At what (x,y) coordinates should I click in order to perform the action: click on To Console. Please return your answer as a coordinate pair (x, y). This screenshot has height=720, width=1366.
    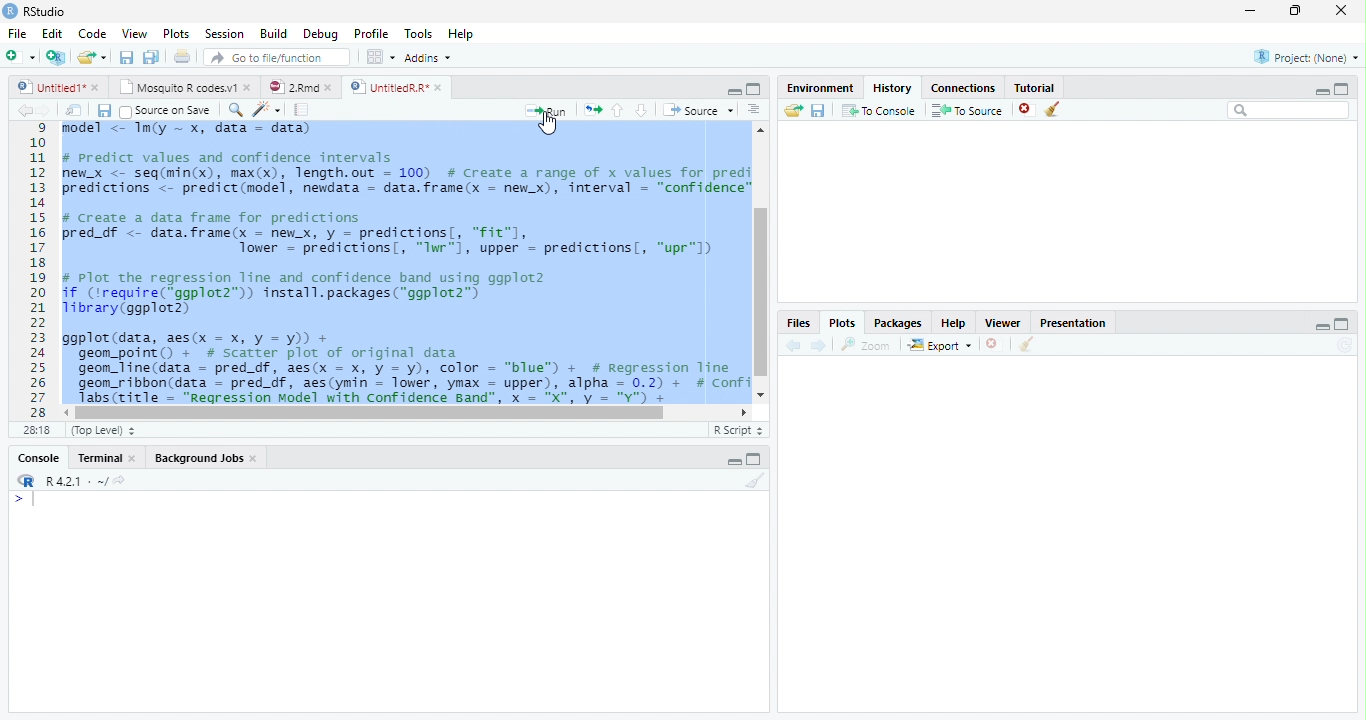
    Looking at the image, I should click on (878, 112).